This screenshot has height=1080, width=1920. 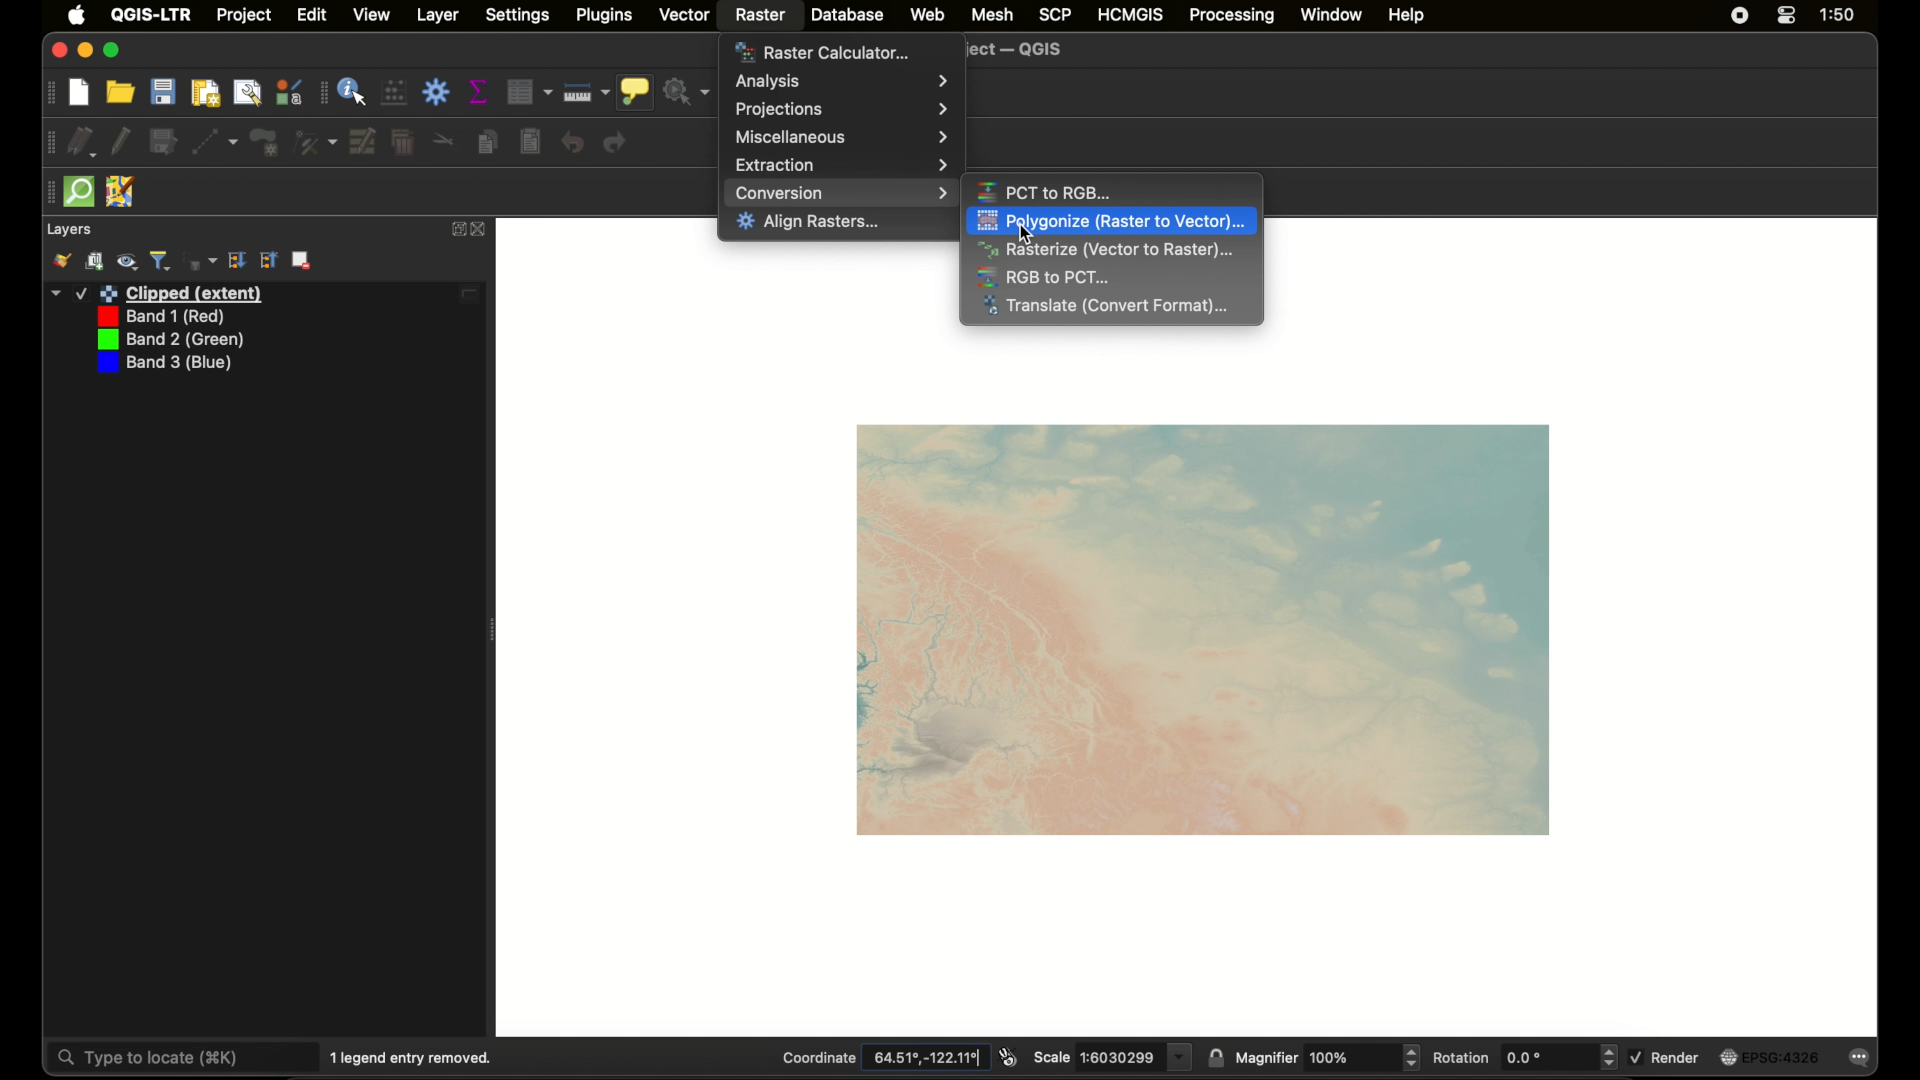 What do you see at coordinates (167, 340) in the screenshot?
I see `band 2` at bounding box center [167, 340].